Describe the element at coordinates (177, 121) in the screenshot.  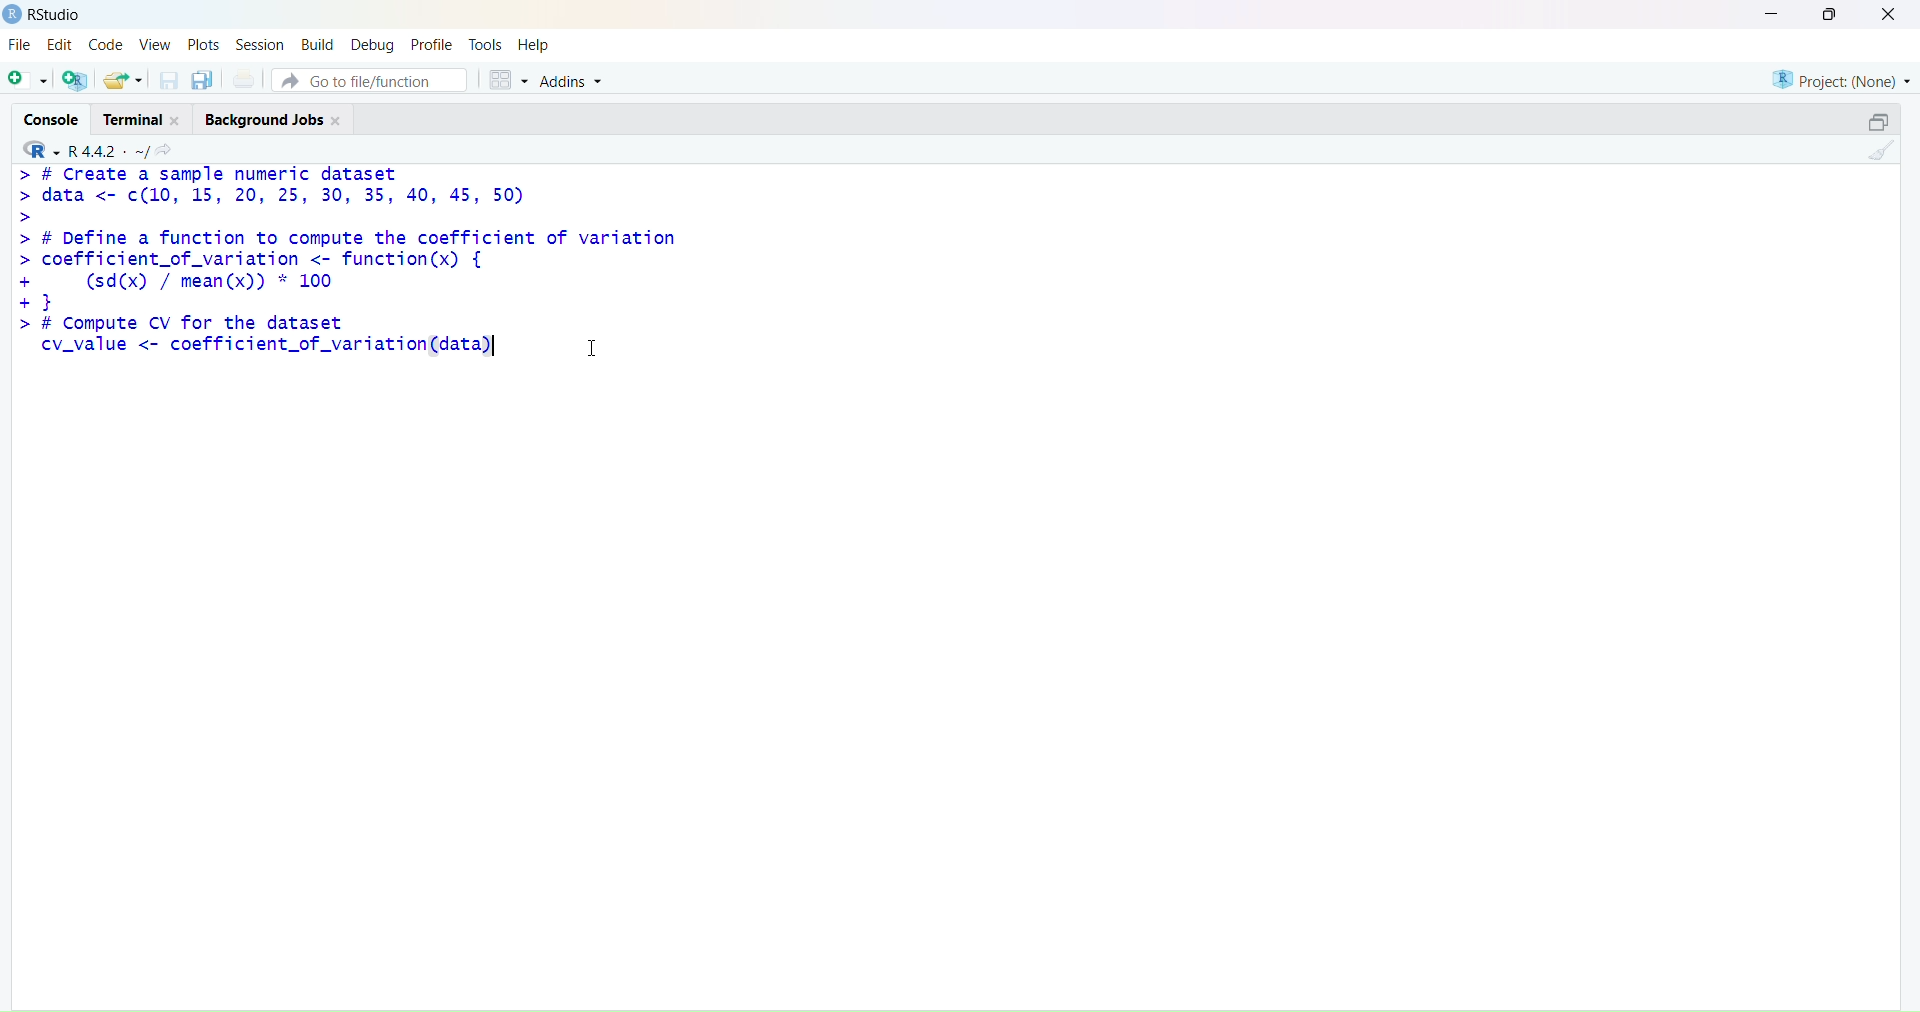
I see `Close ` at that location.